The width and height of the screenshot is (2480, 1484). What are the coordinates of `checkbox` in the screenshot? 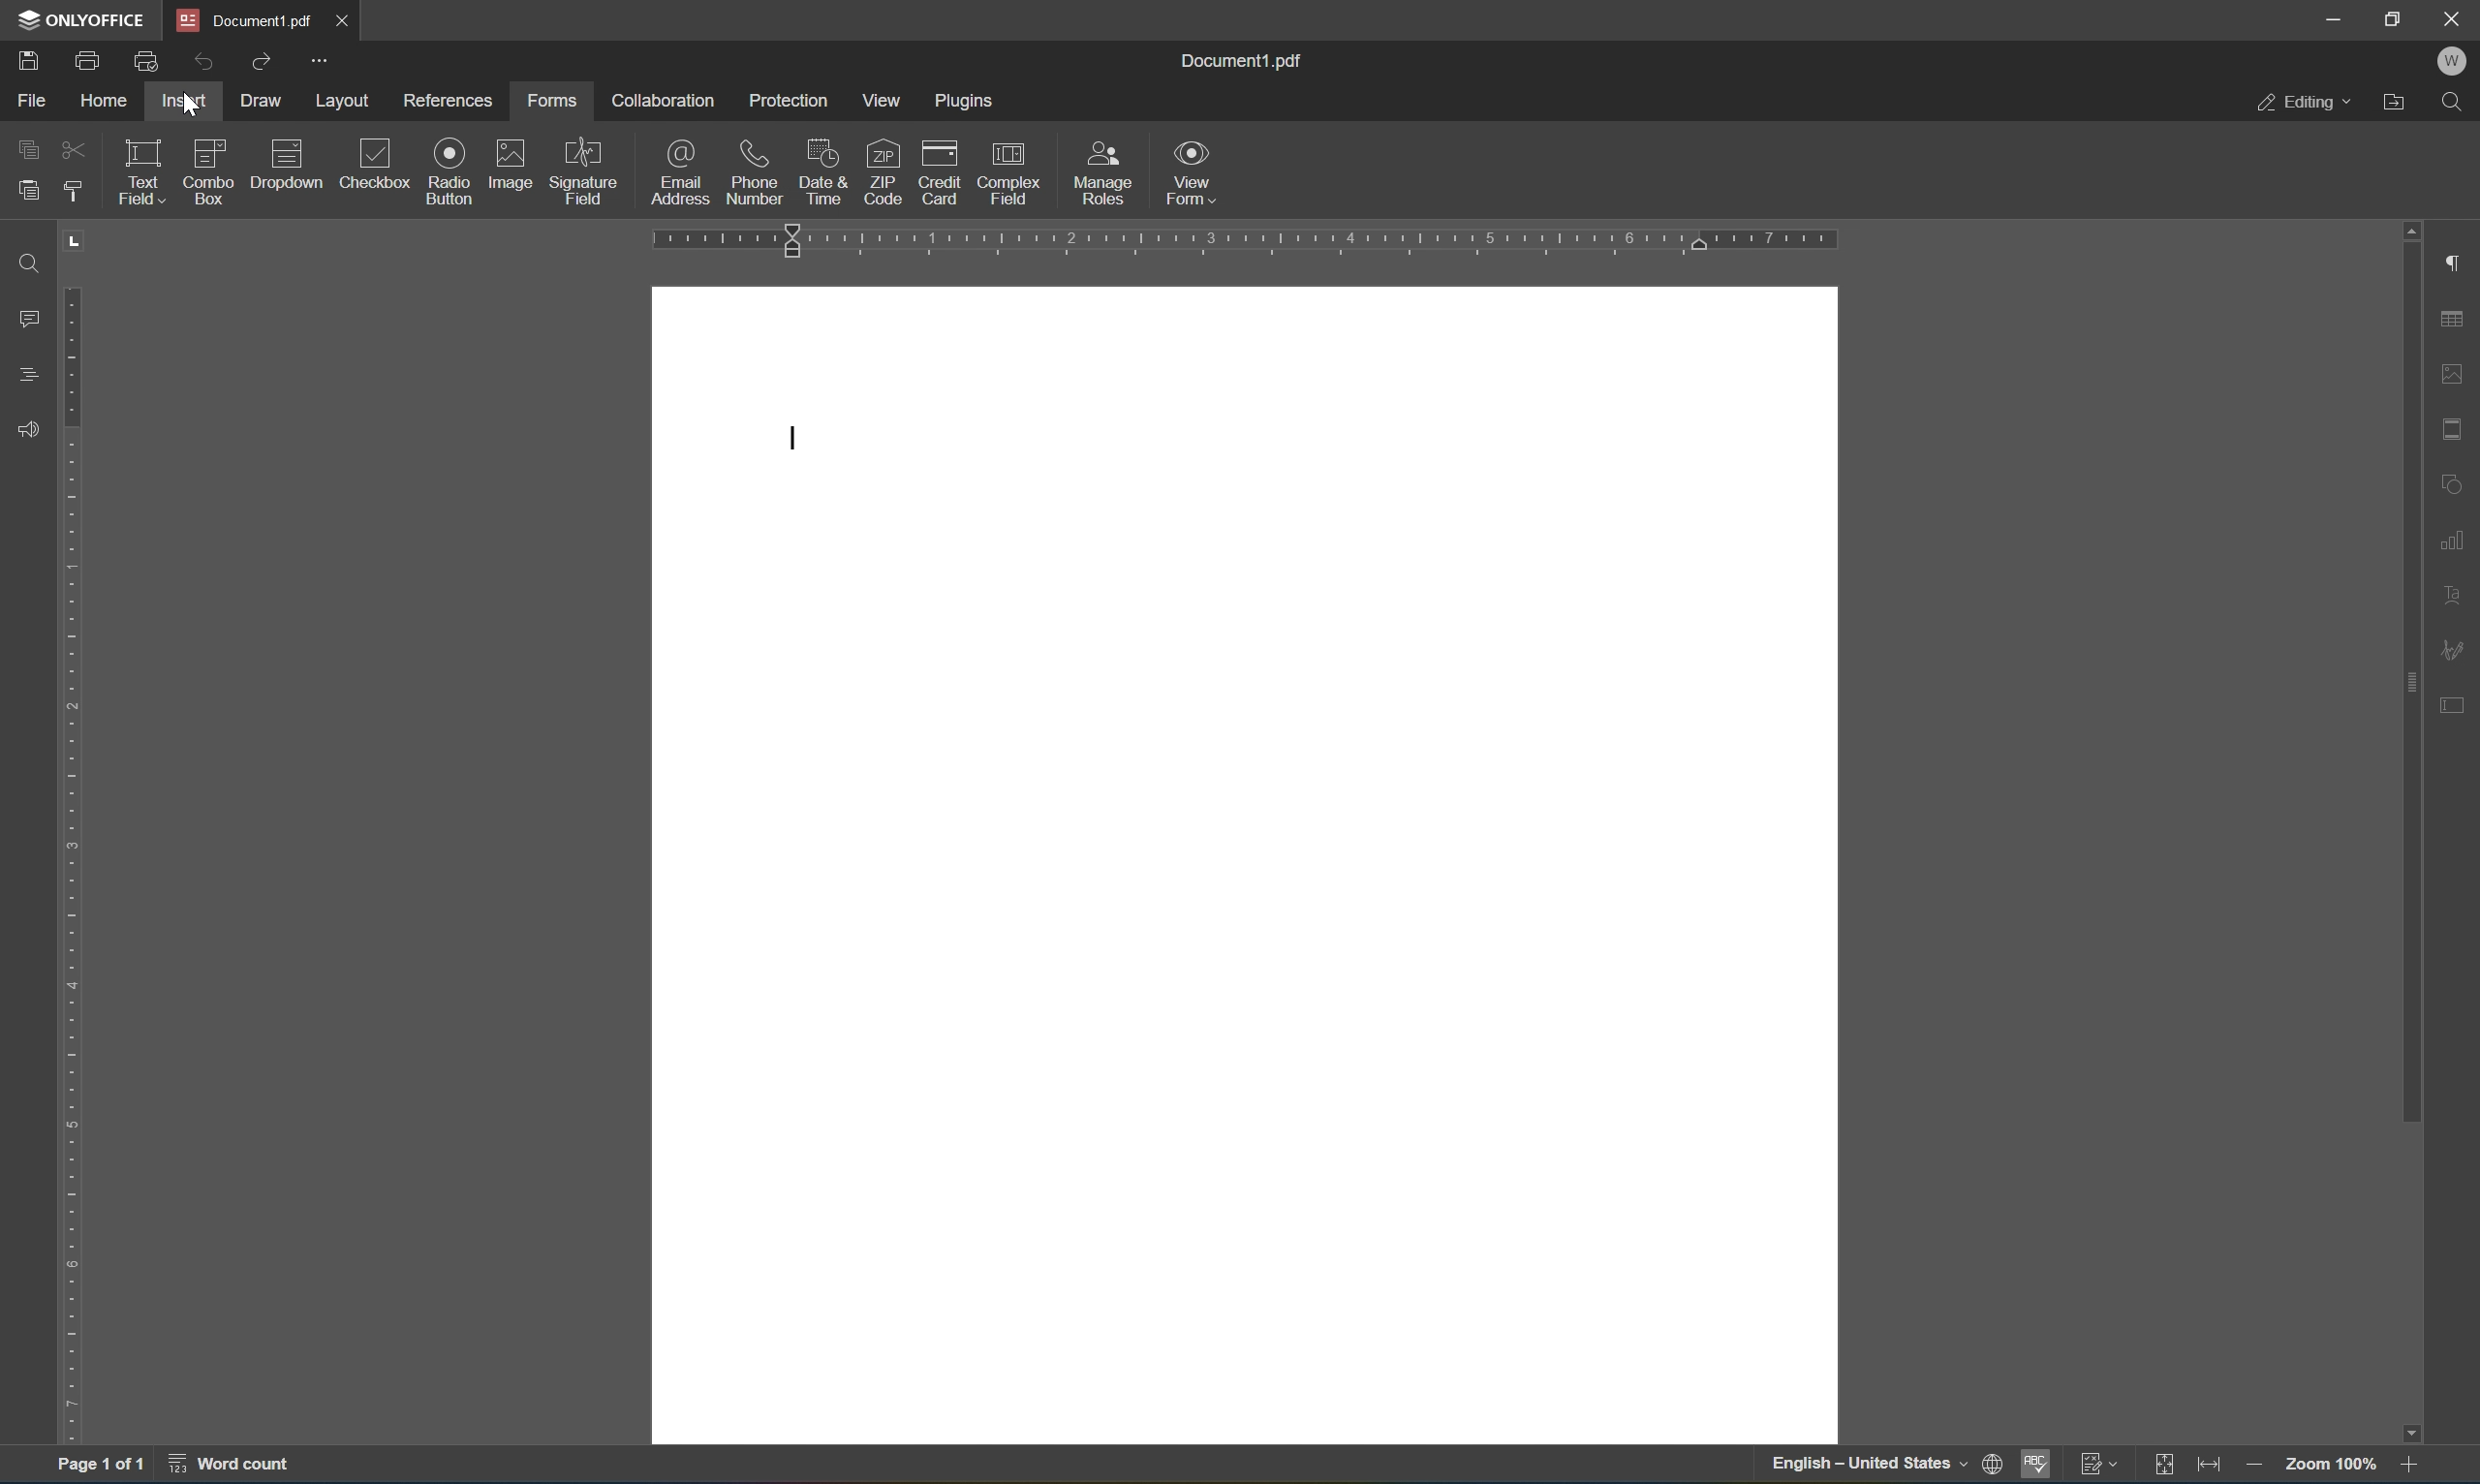 It's located at (375, 167).